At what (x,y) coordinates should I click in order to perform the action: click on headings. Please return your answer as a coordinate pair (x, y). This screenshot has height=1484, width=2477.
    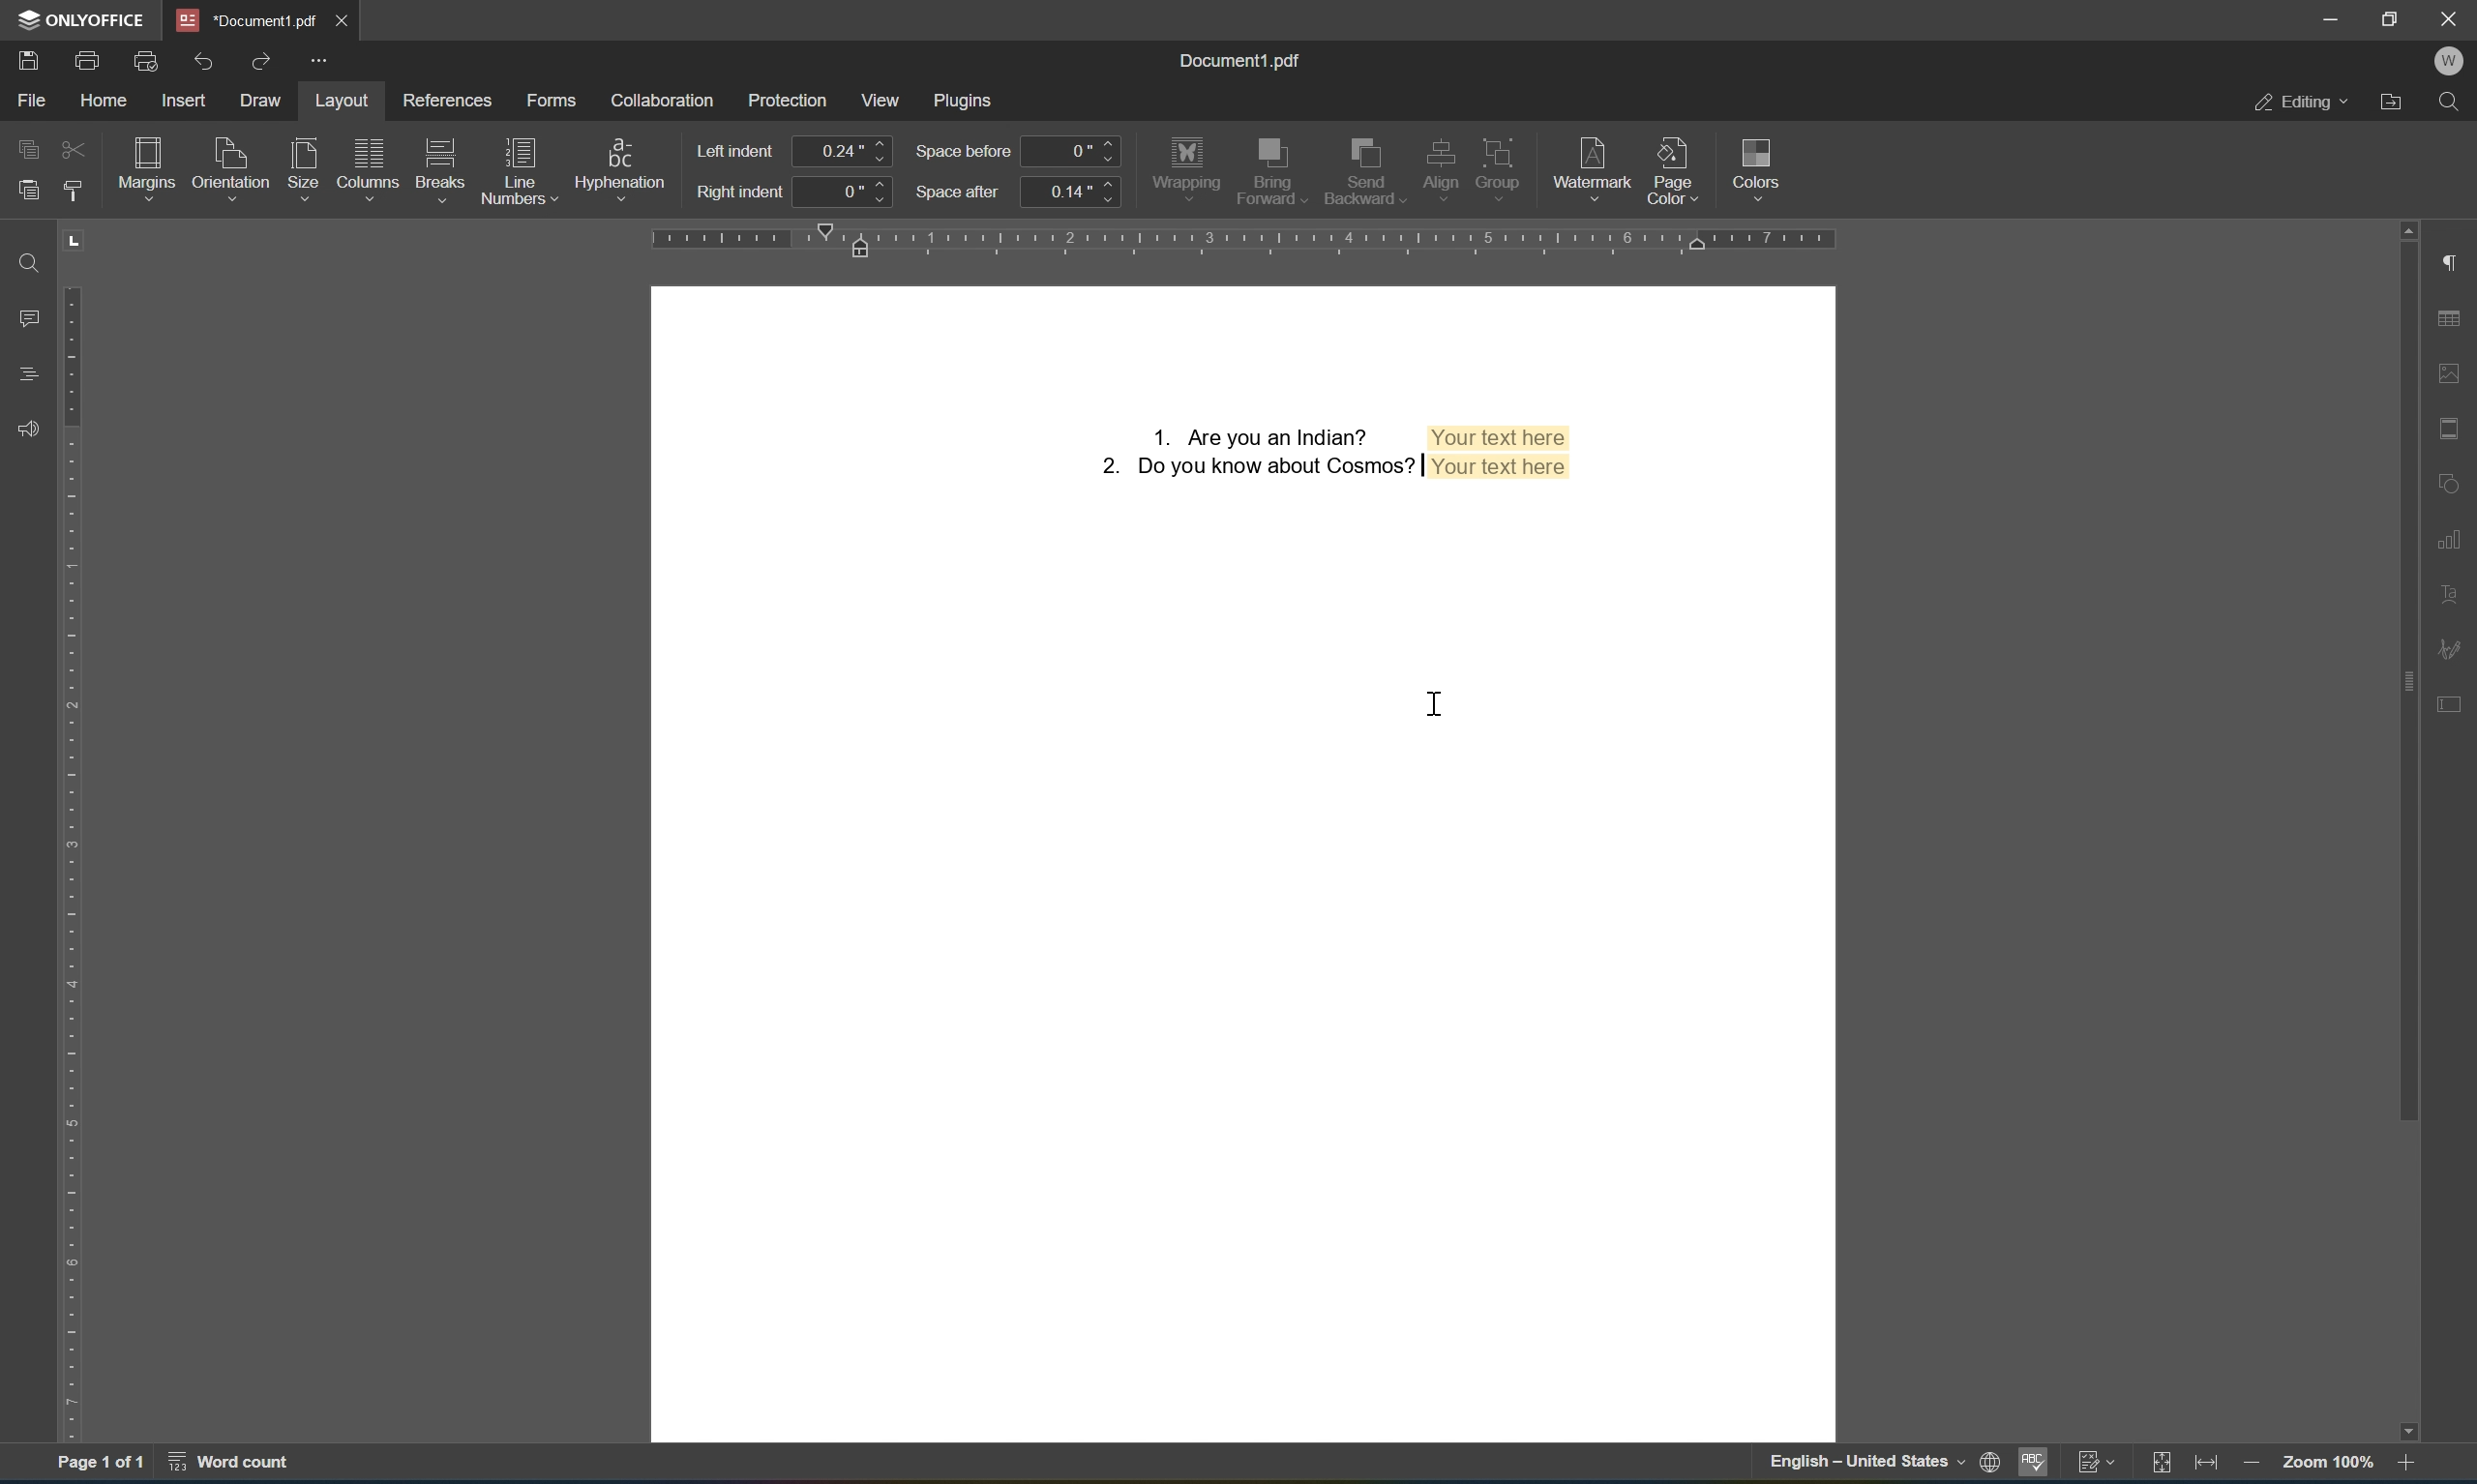
    Looking at the image, I should click on (25, 372).